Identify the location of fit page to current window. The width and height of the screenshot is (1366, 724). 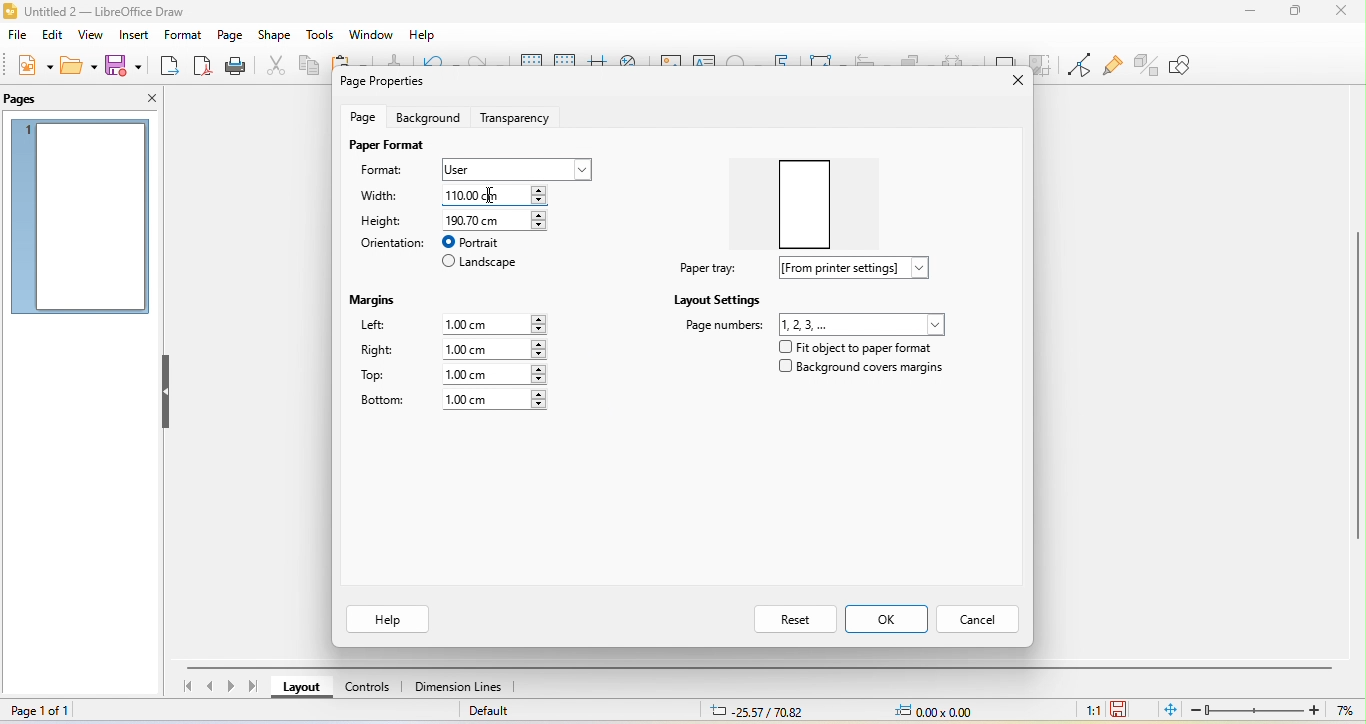
(1169, 709).